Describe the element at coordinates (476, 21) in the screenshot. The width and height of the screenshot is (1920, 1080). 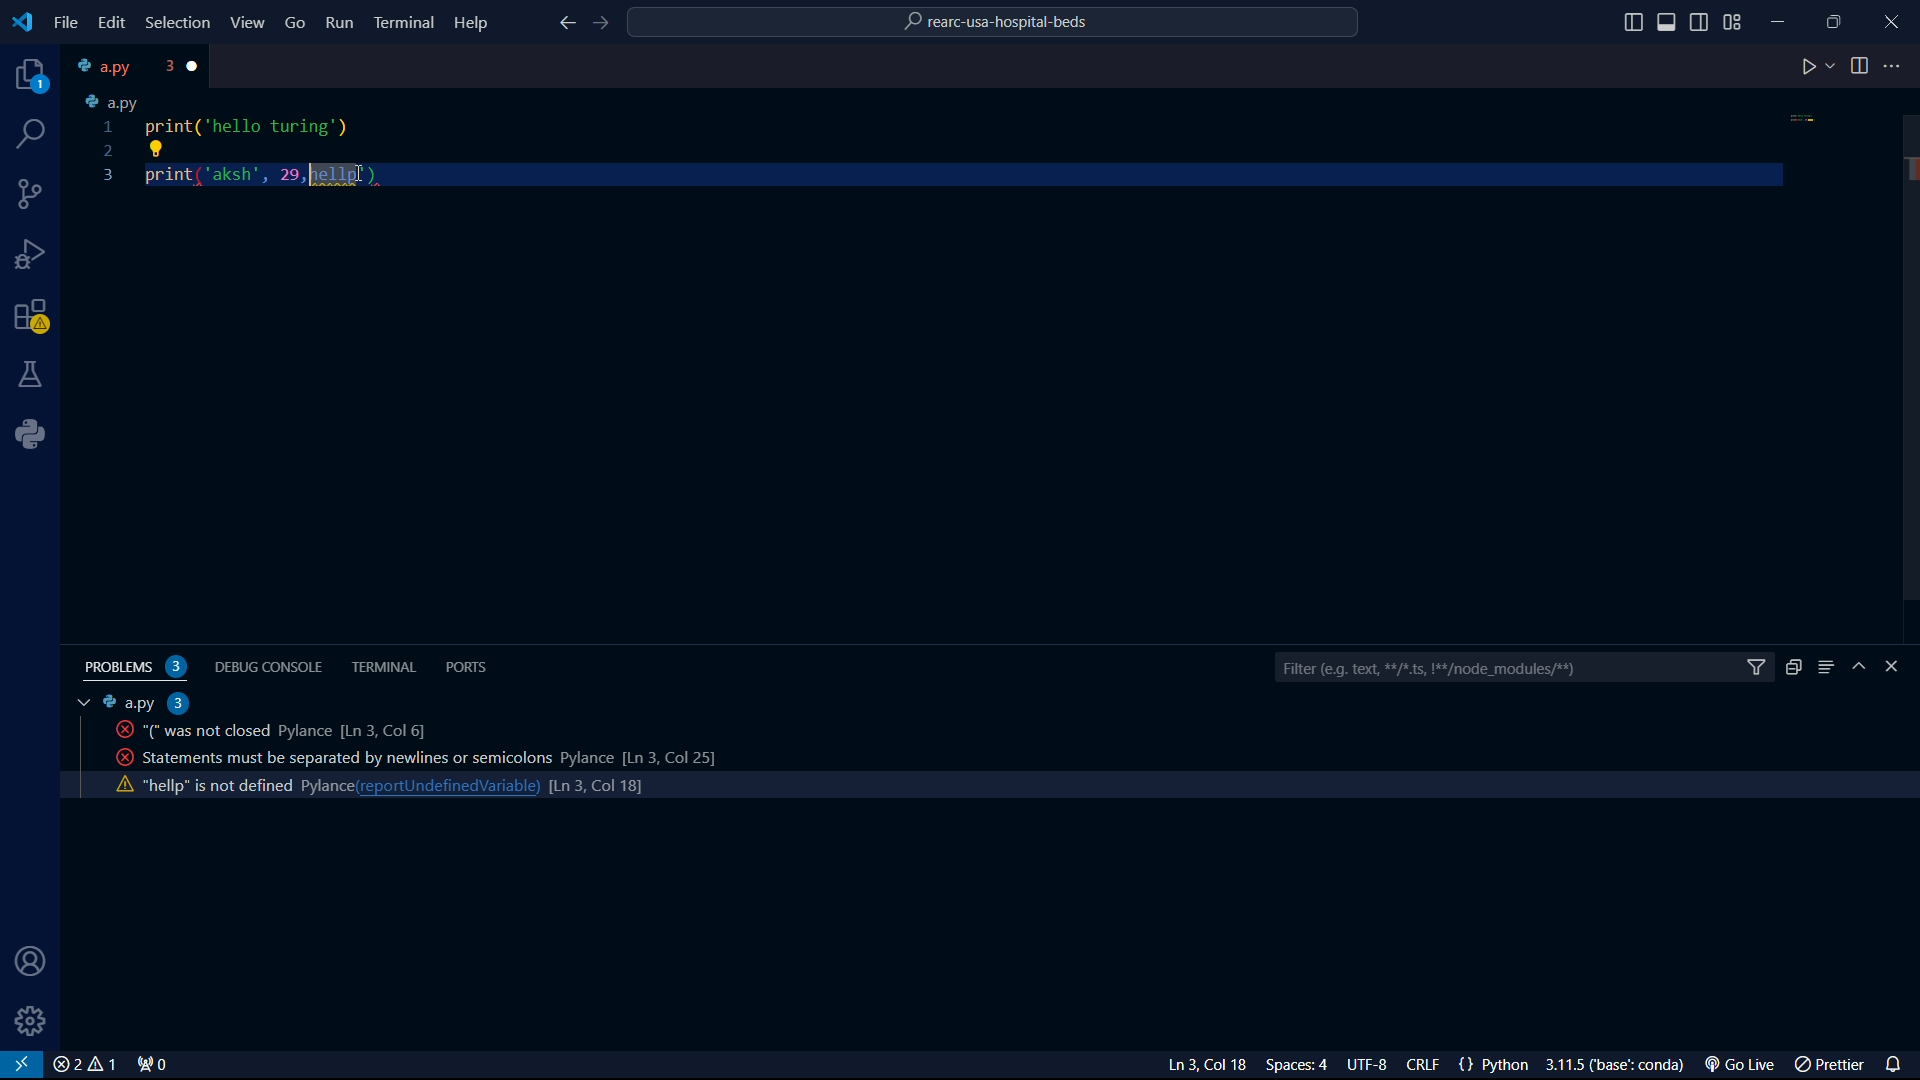
I see `Help` at that location.